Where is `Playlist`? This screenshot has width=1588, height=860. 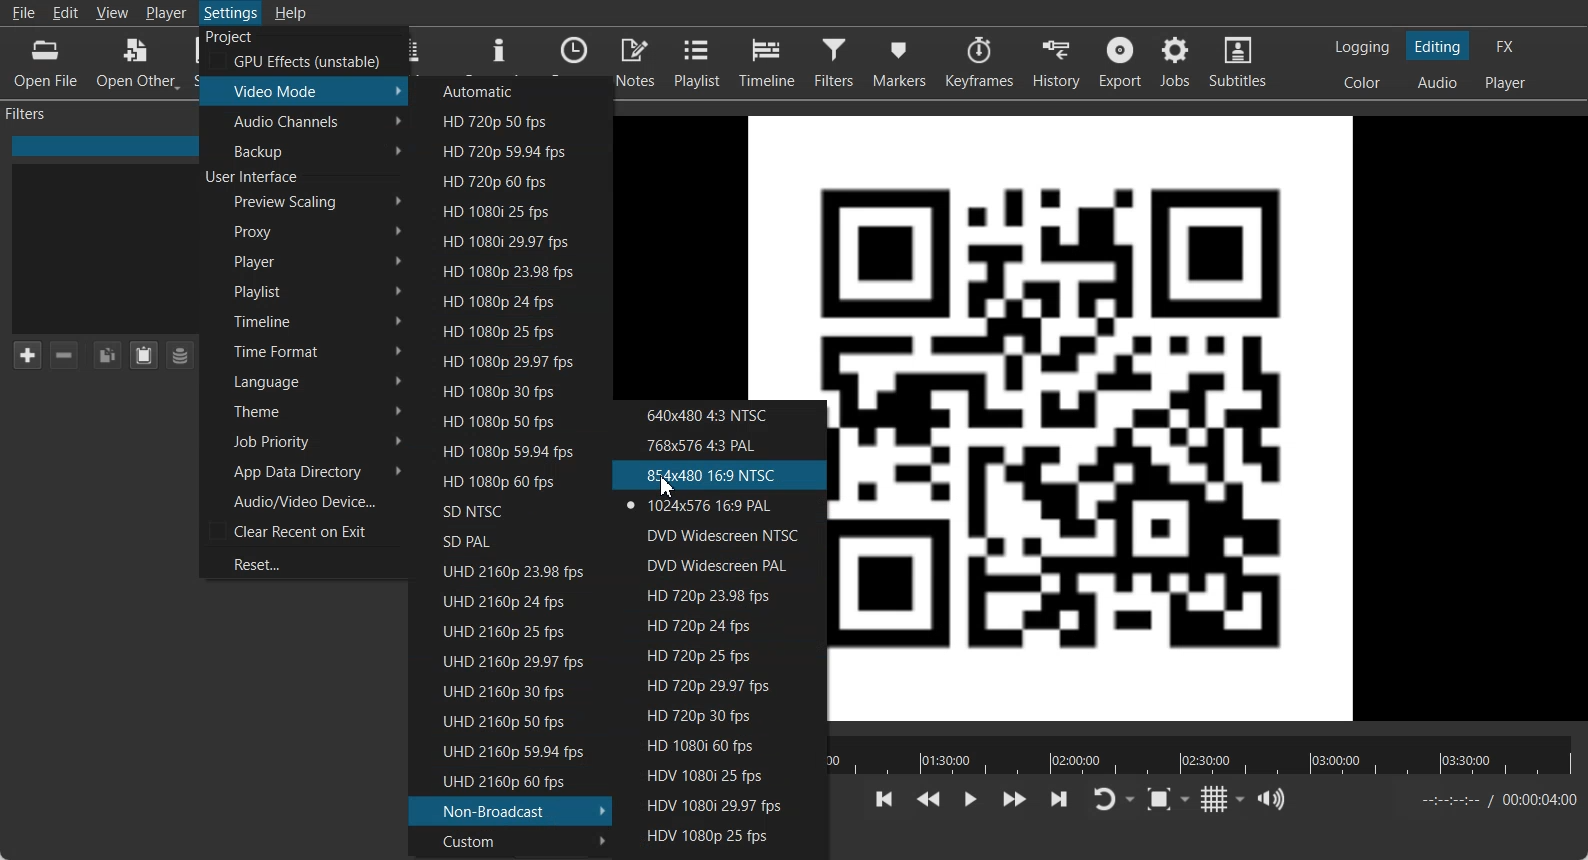 Playlist is located at coordinates (305, 290).